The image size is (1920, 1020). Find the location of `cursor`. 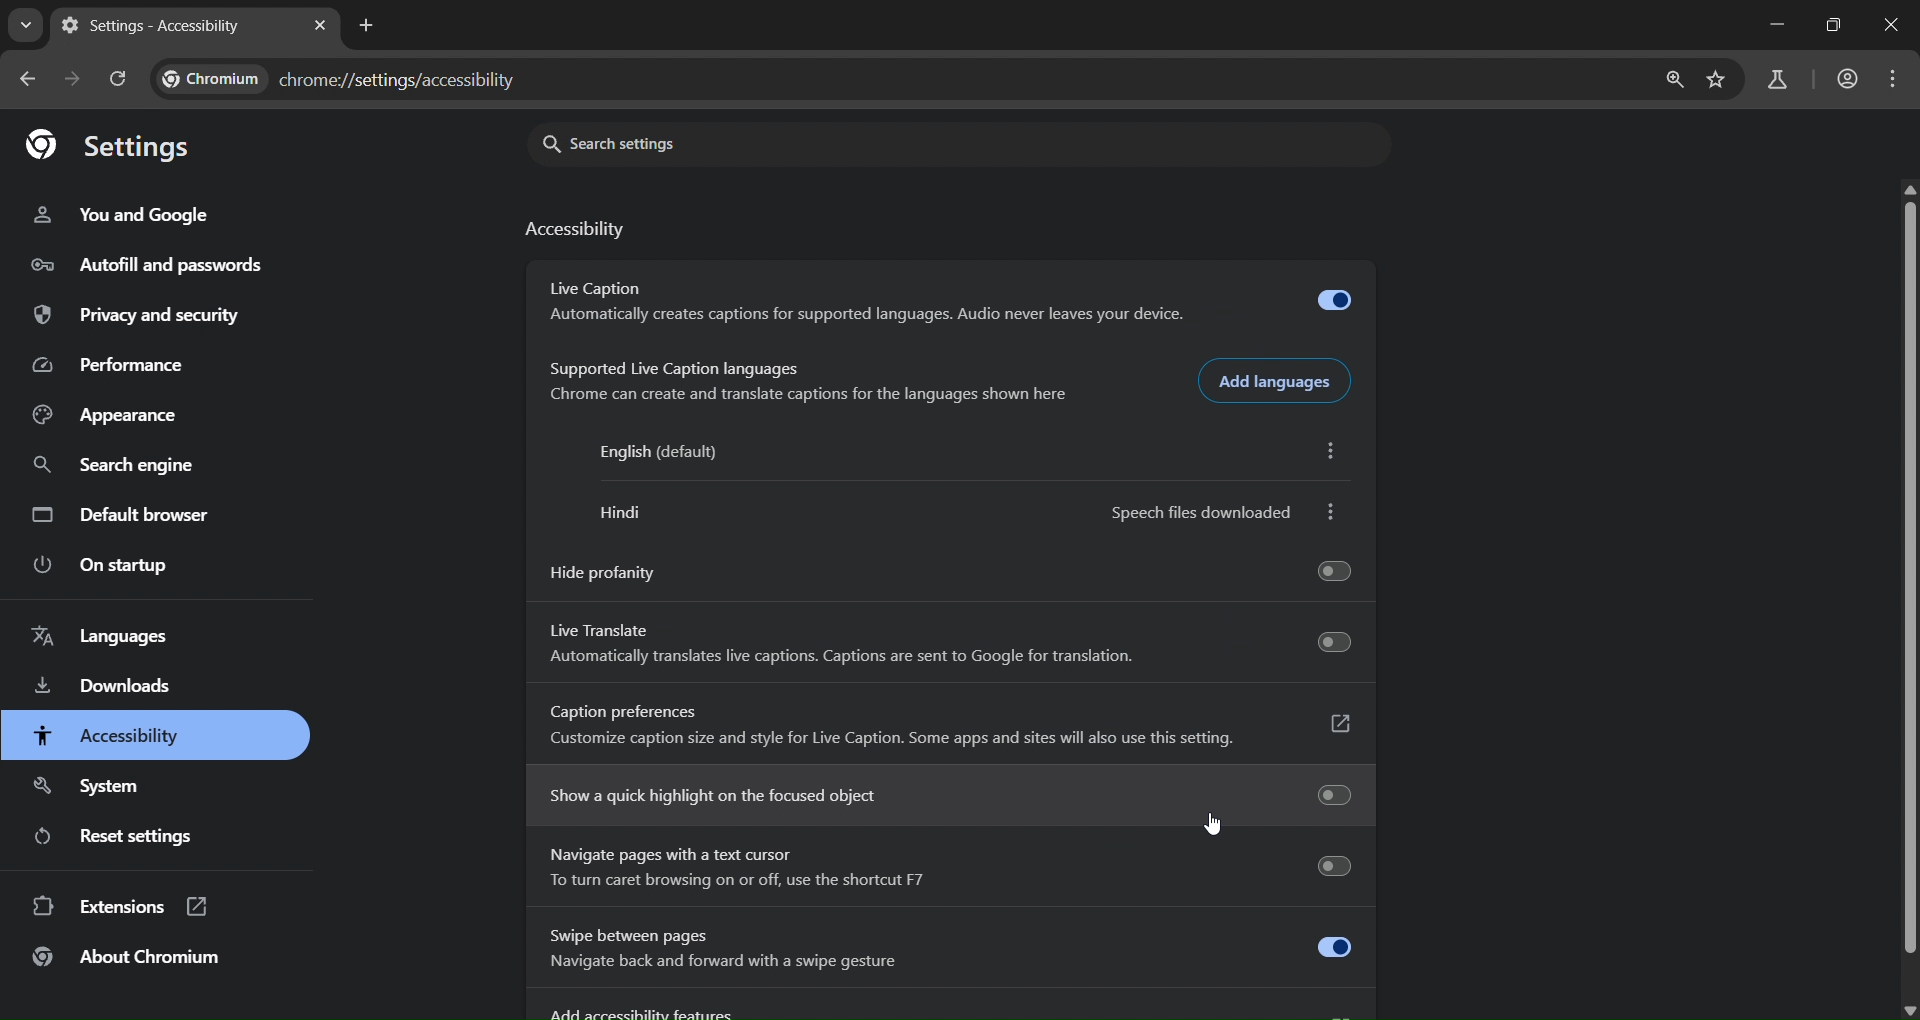

cursor is located at coordinates (1210, 824).